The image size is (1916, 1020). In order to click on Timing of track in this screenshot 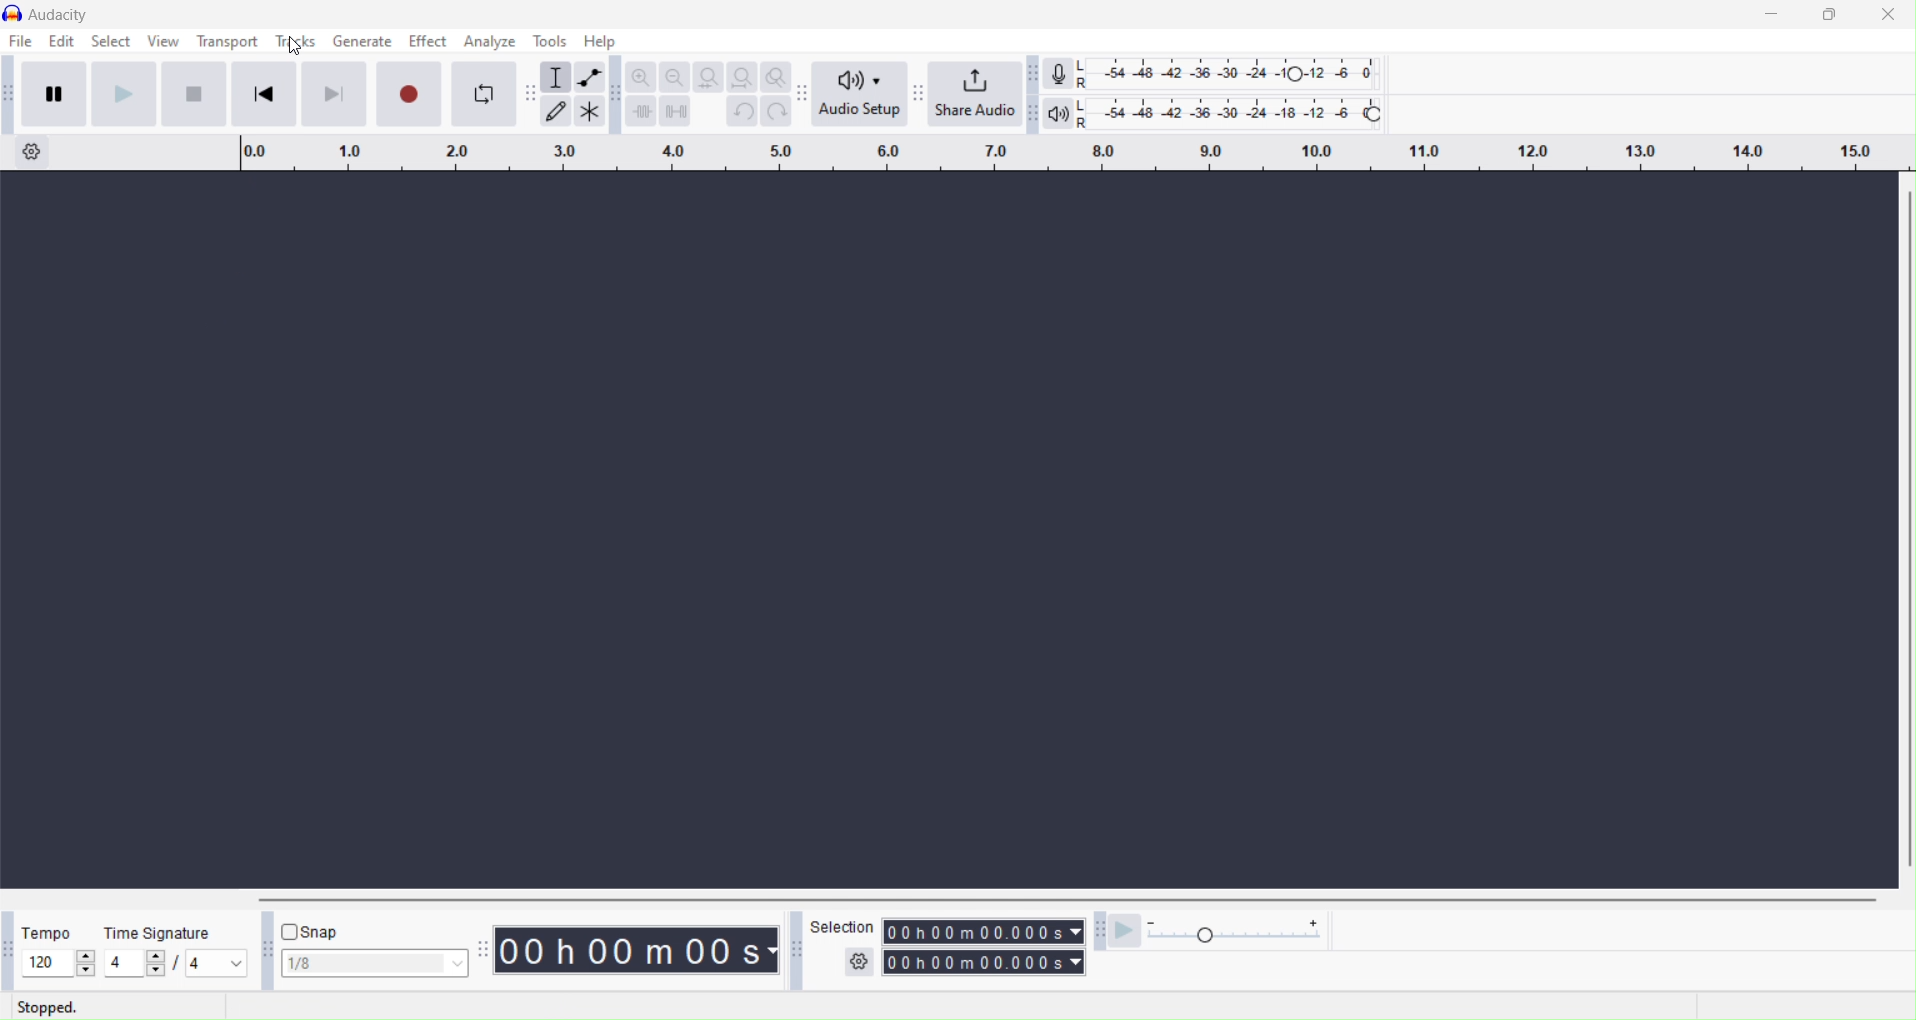, I will do `click(984, 961)`.